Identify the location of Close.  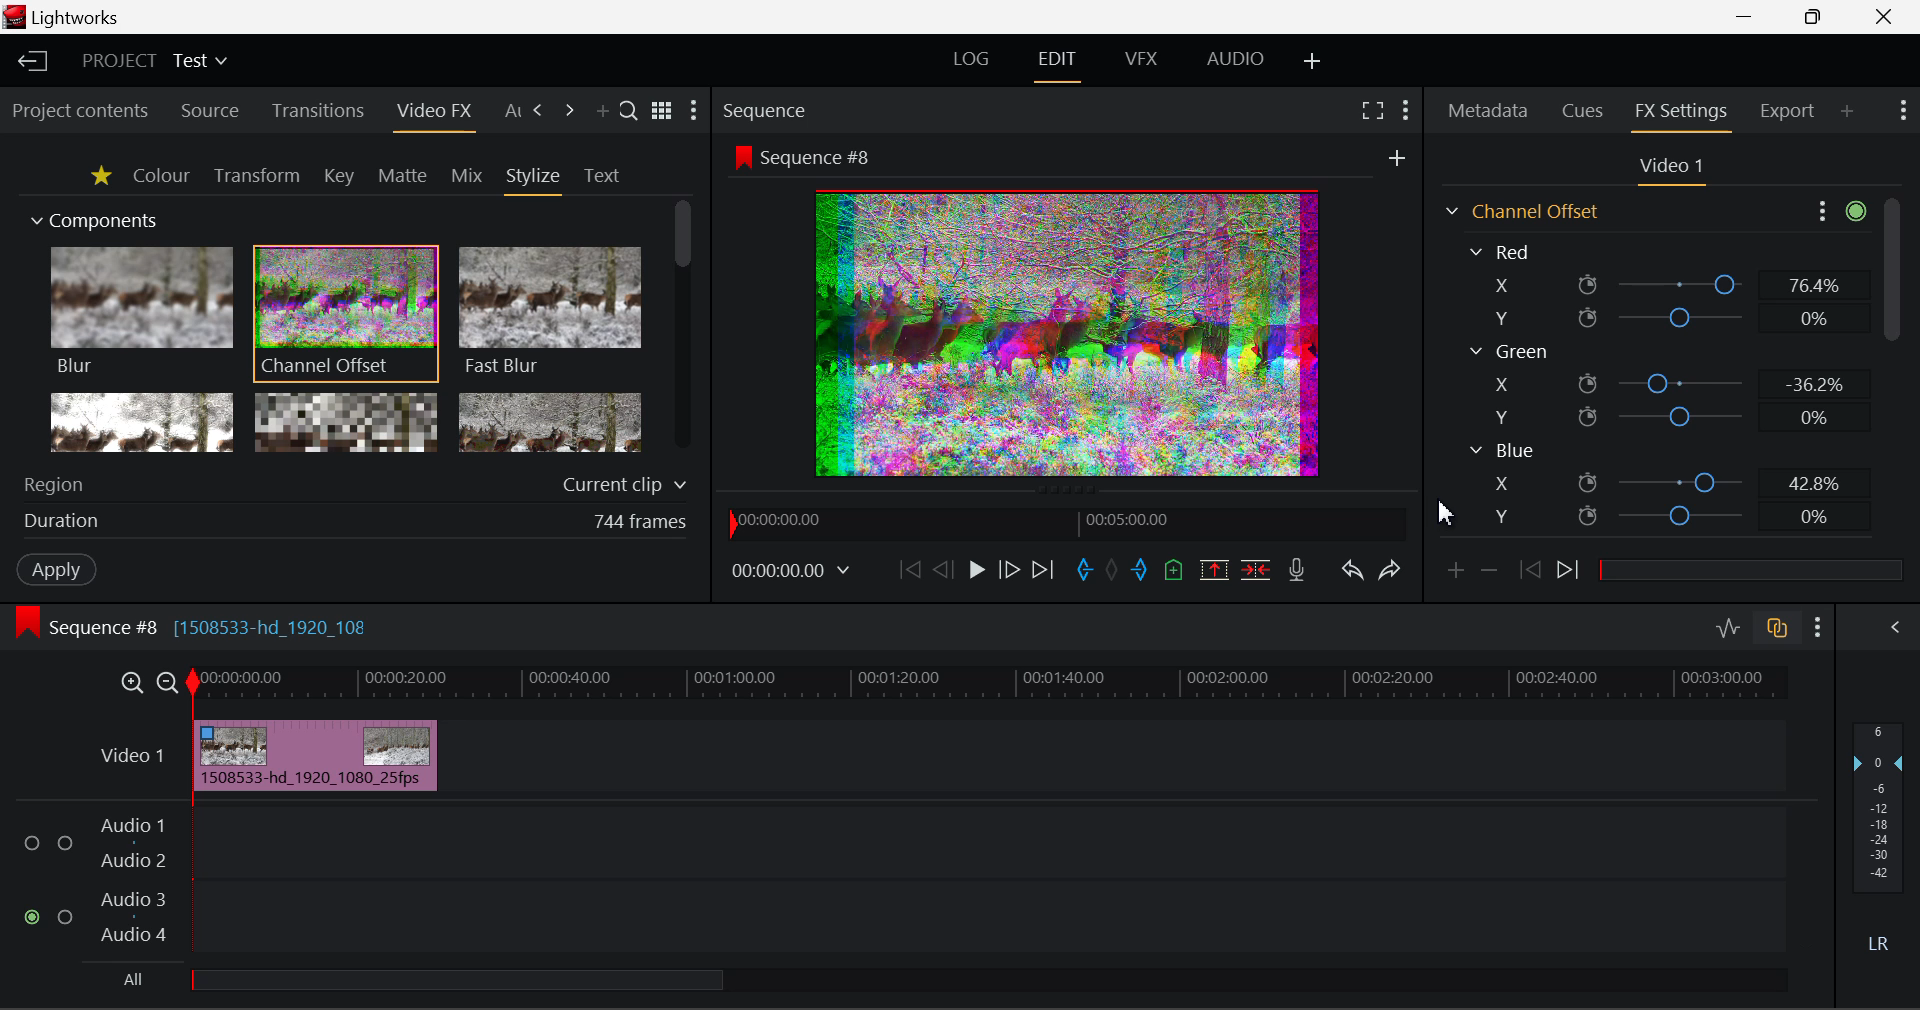
(1883, 18).